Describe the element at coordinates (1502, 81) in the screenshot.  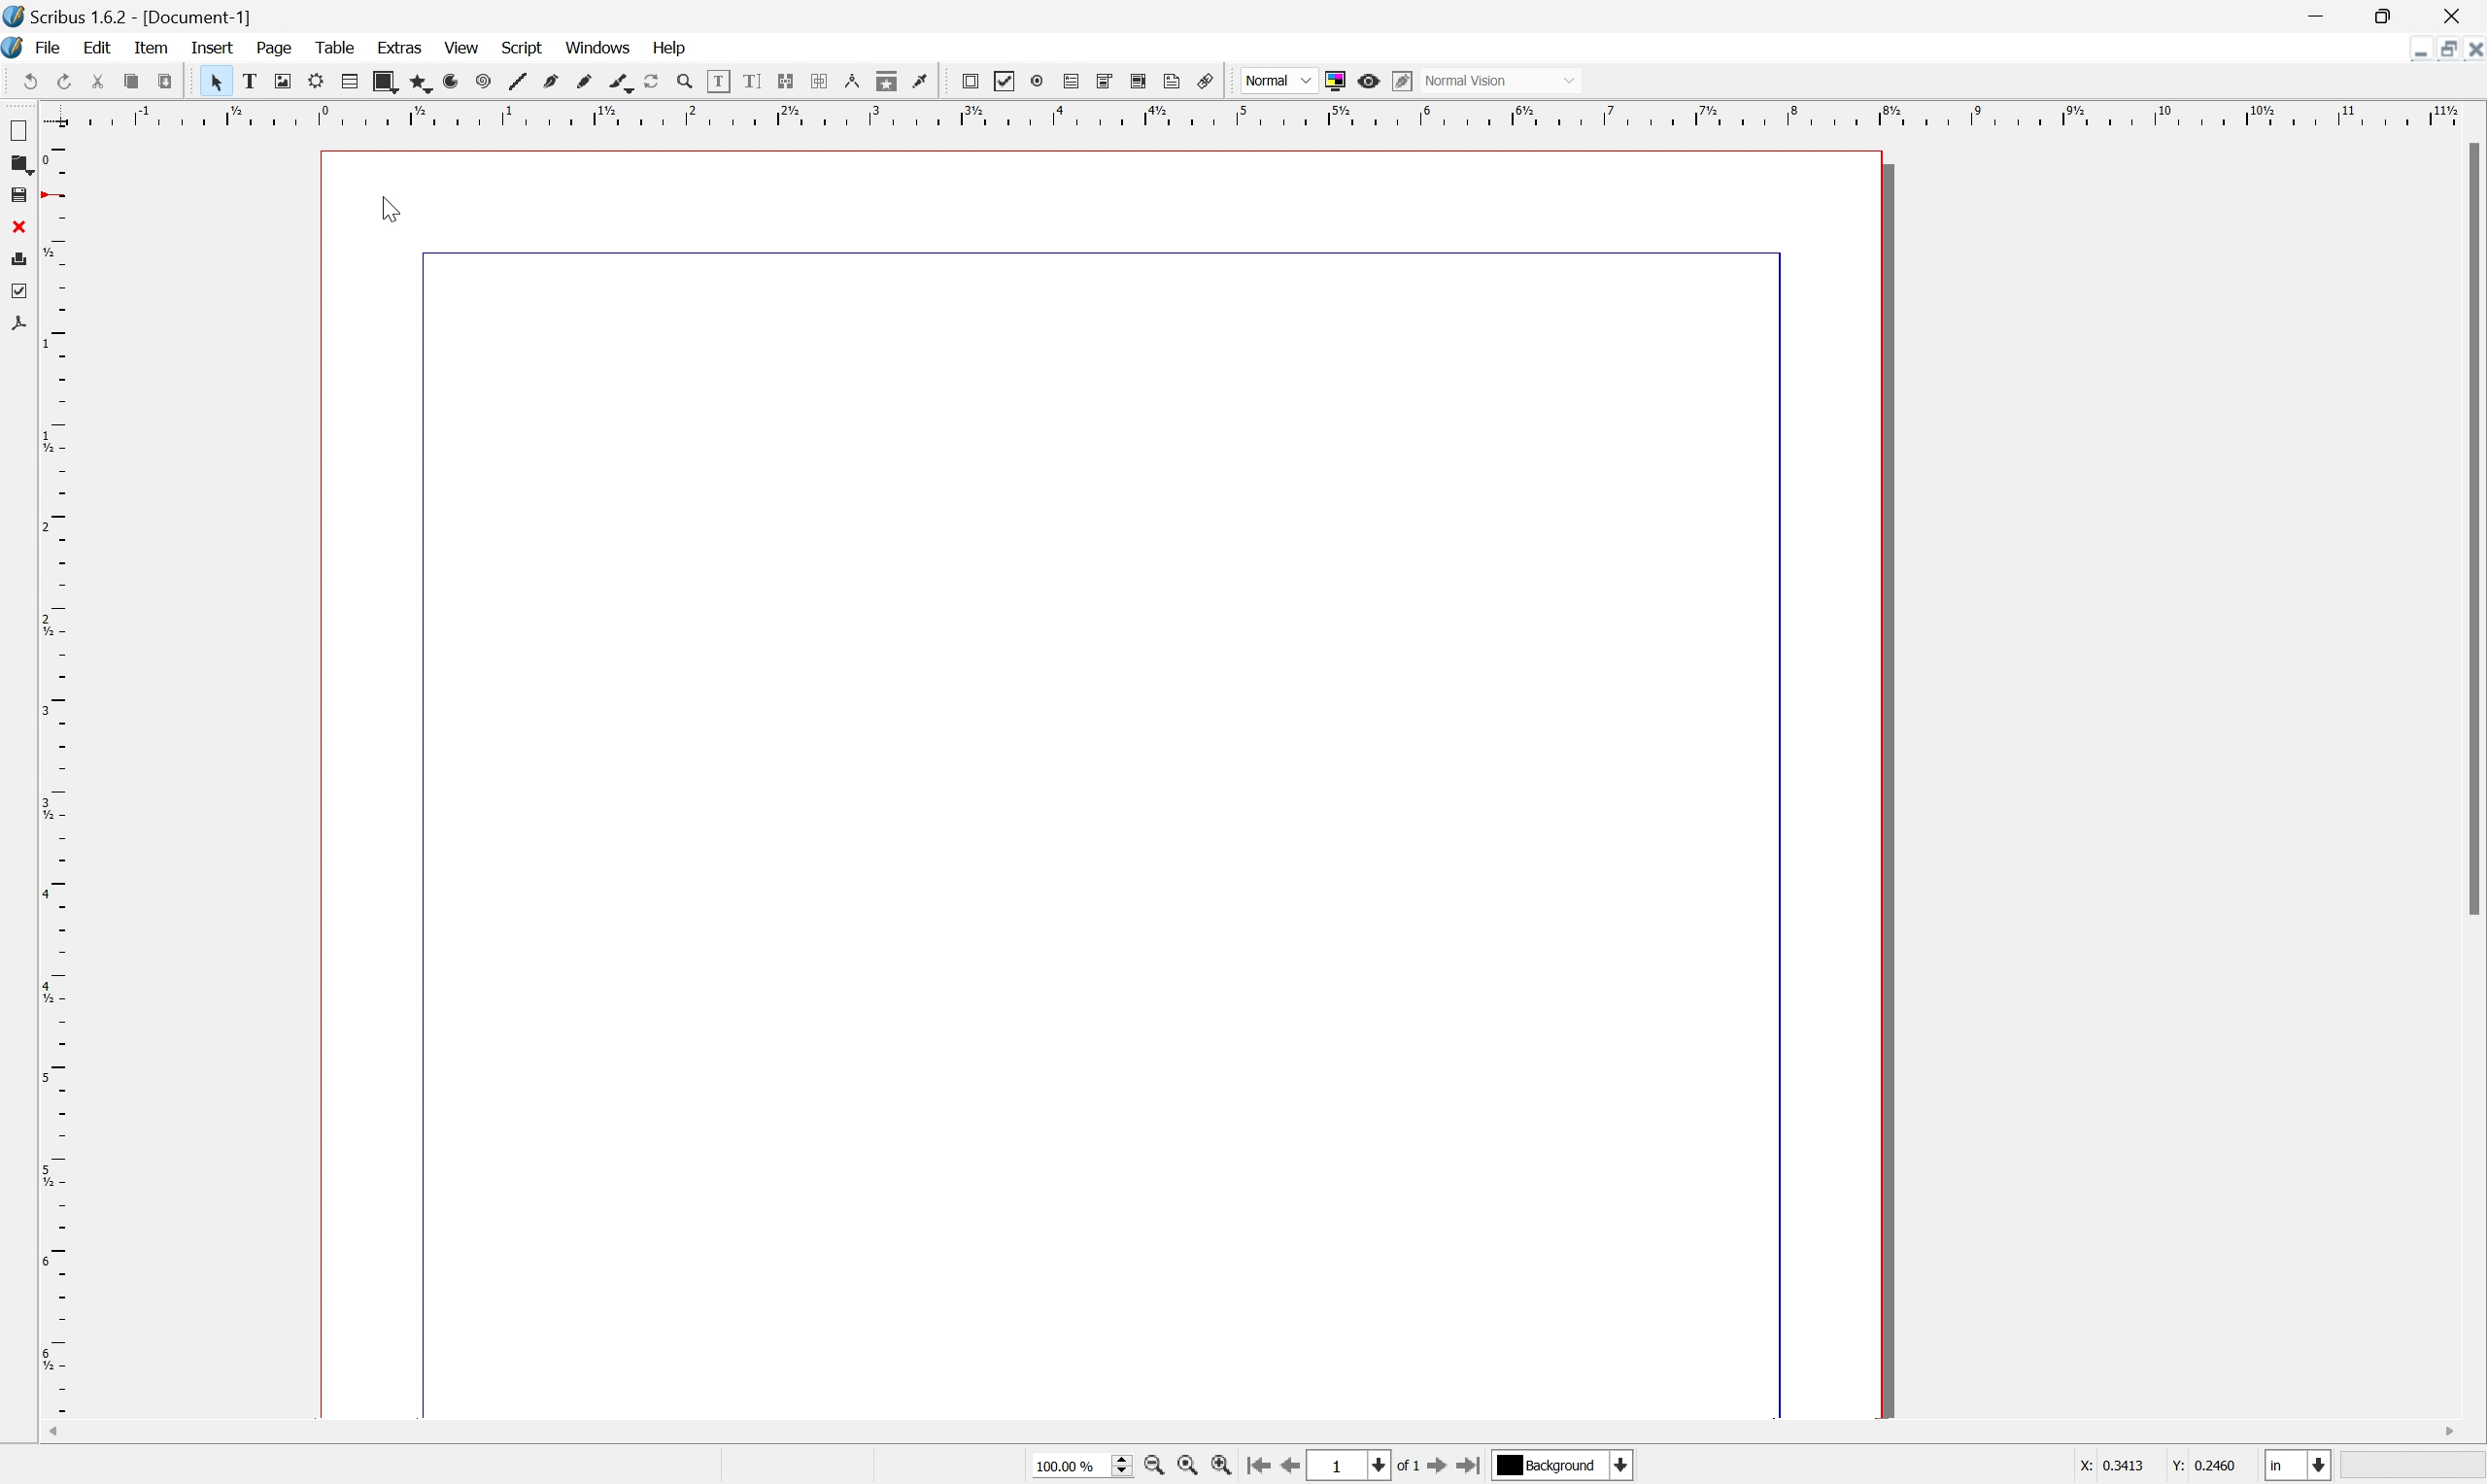
I see `Normal` at that location.